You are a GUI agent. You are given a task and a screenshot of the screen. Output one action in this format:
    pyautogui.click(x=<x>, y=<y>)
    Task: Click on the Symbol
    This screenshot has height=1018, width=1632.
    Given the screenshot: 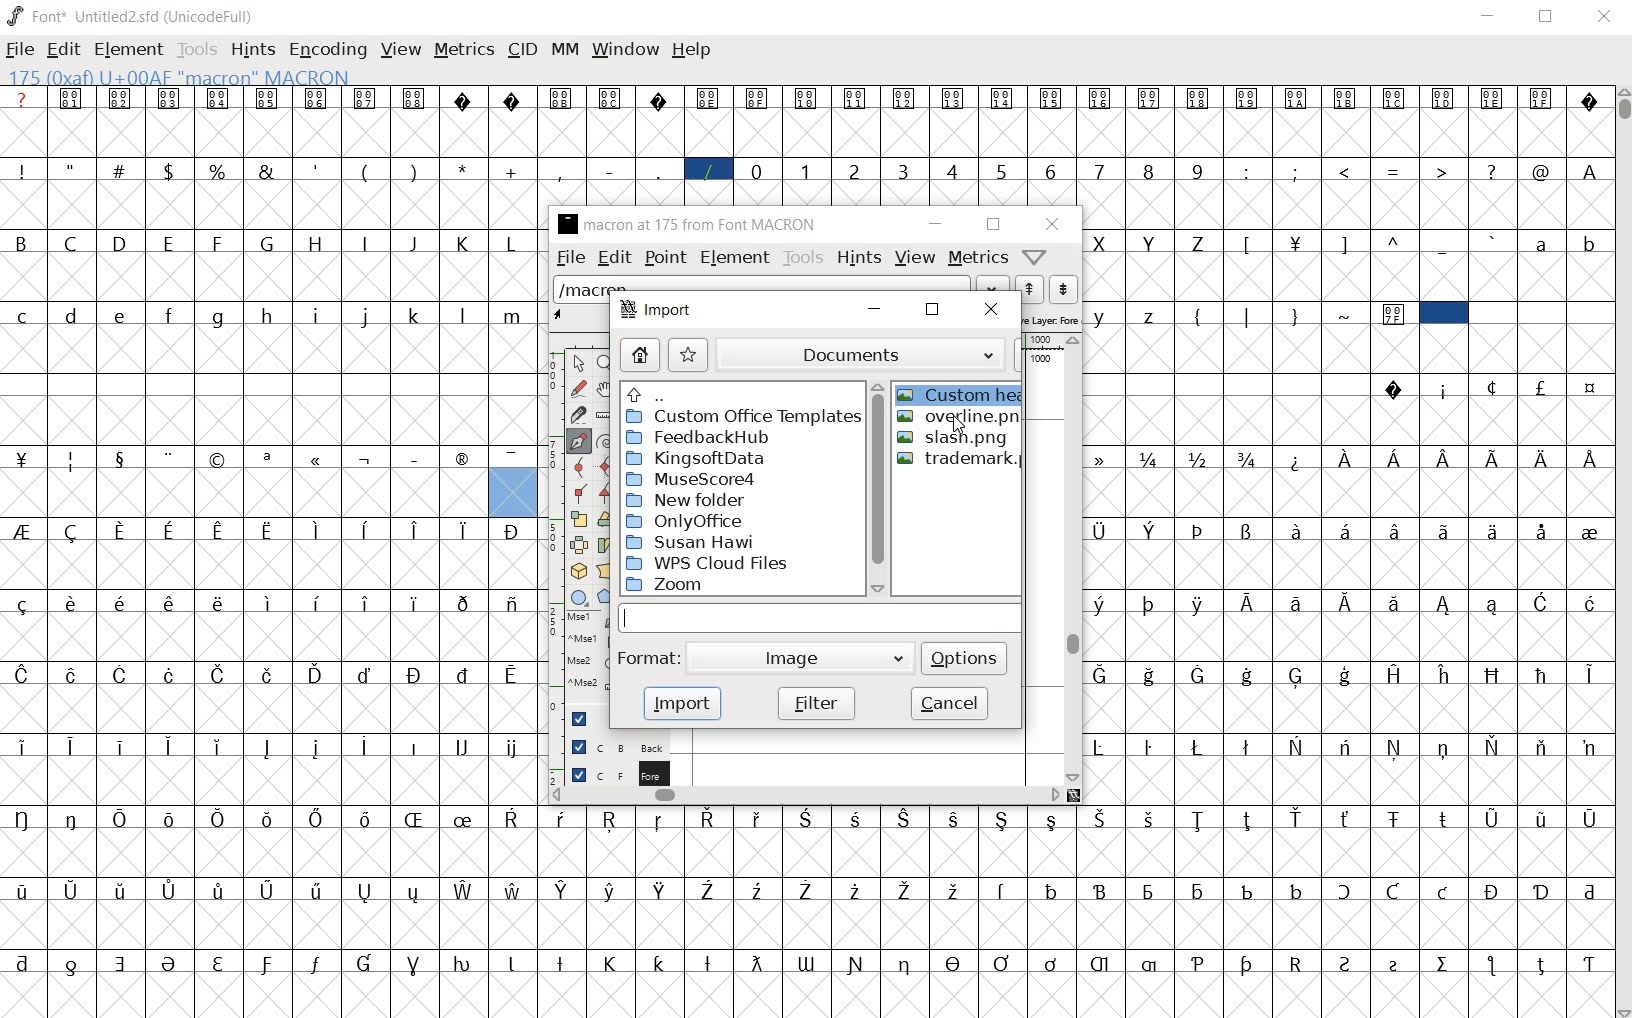 What is the action you would take?
    pyautogui.click(x=758, y=891)
    